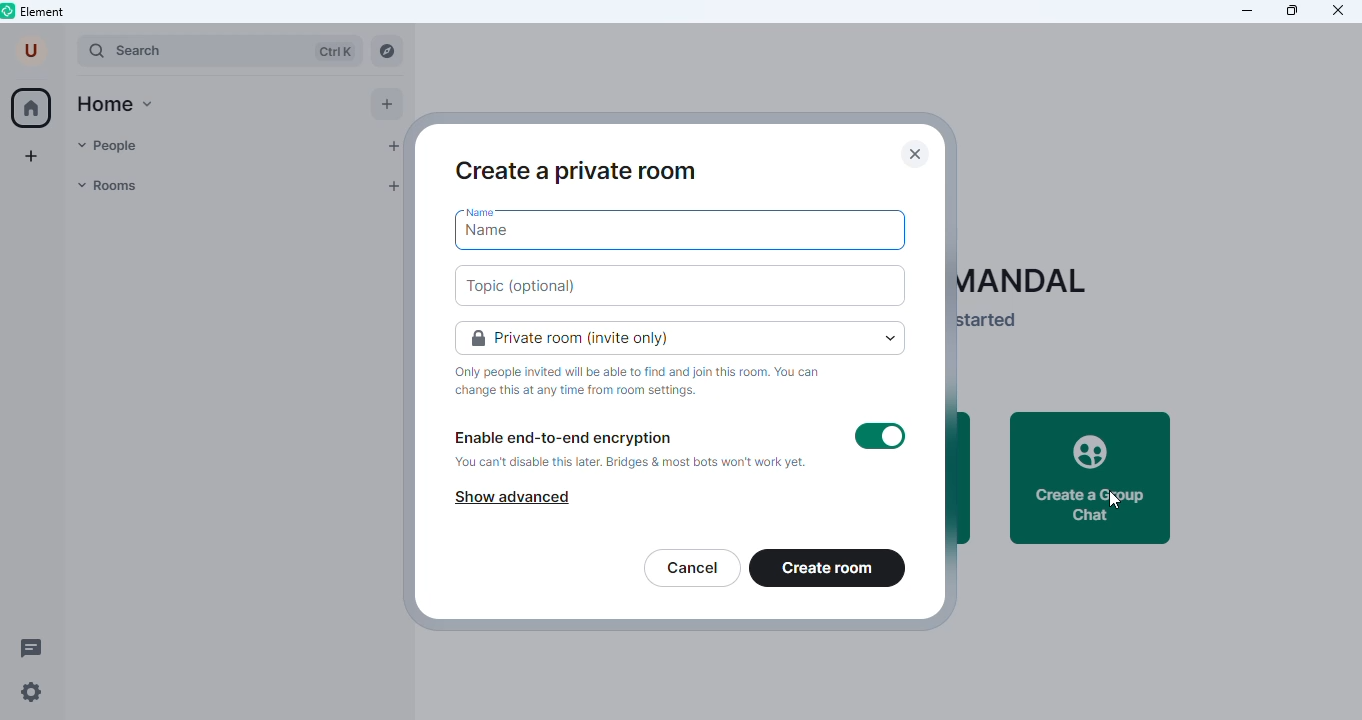  I want to click on add, so click(387, 104).